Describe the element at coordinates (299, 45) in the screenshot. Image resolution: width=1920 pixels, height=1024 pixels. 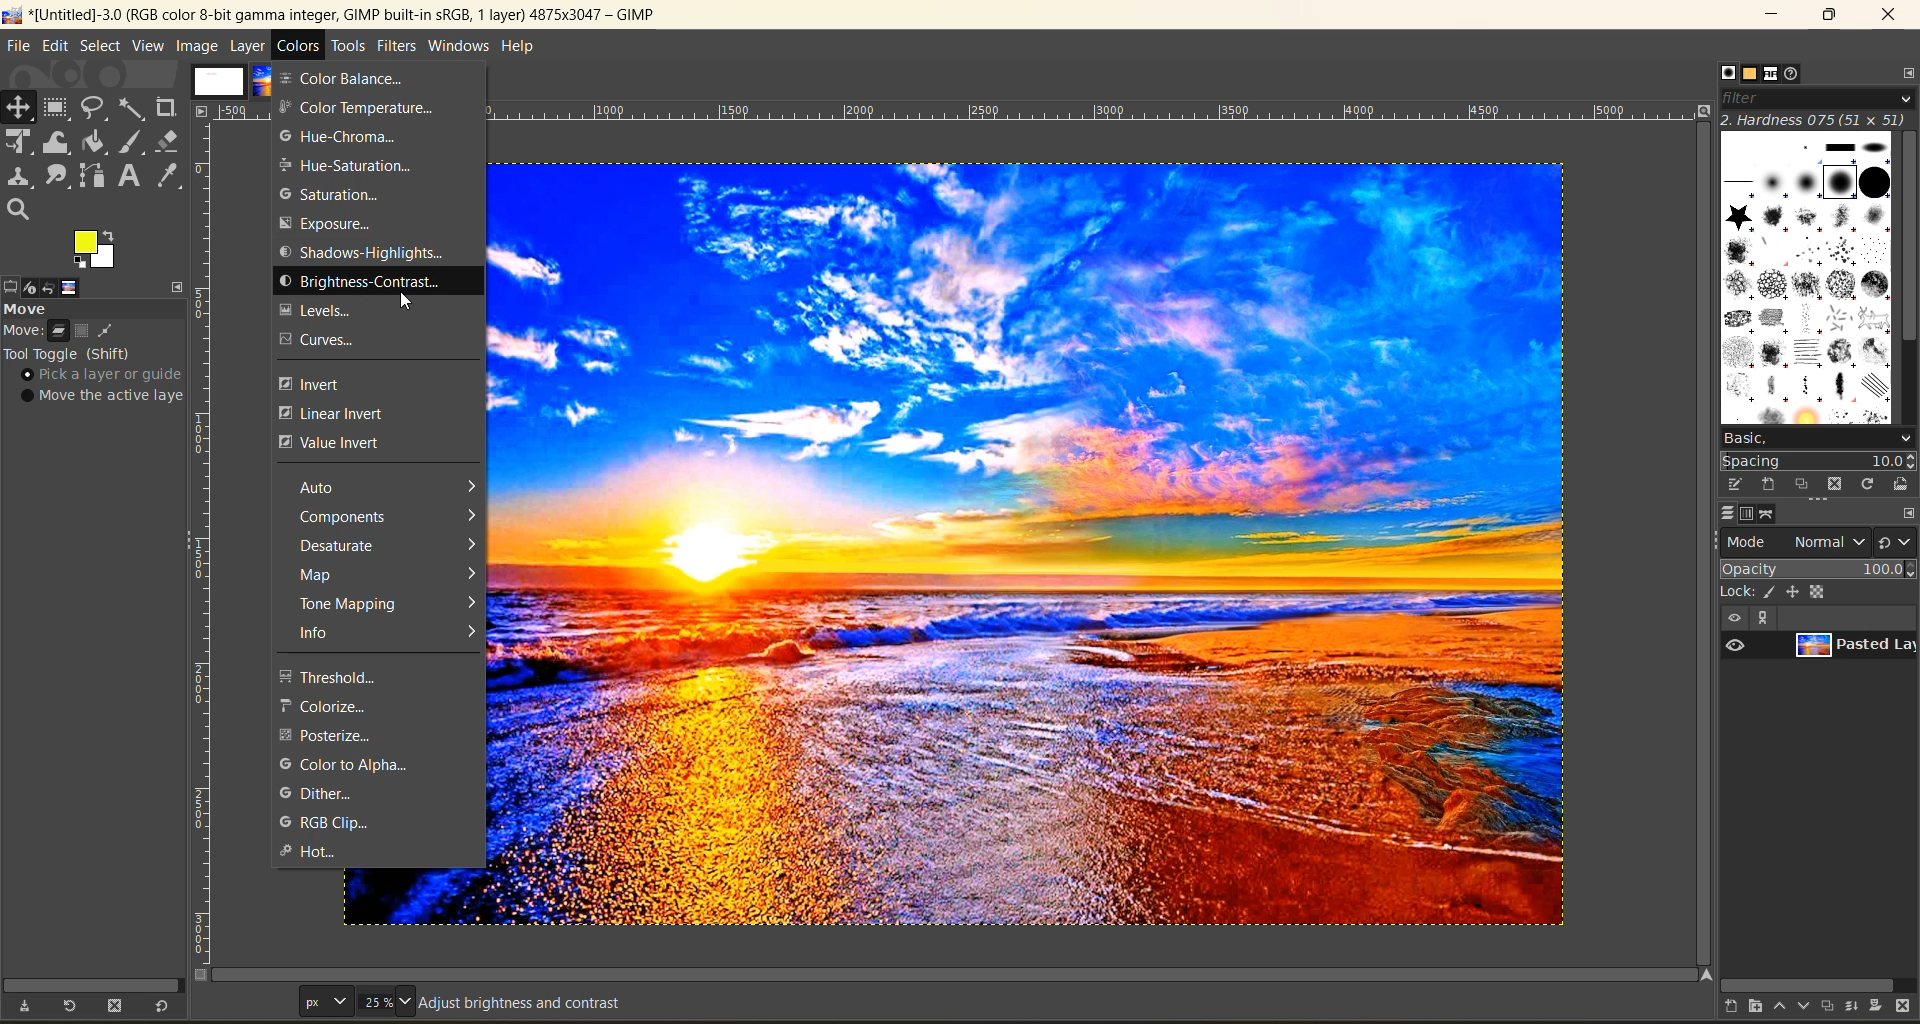
I see `colors` at that location.